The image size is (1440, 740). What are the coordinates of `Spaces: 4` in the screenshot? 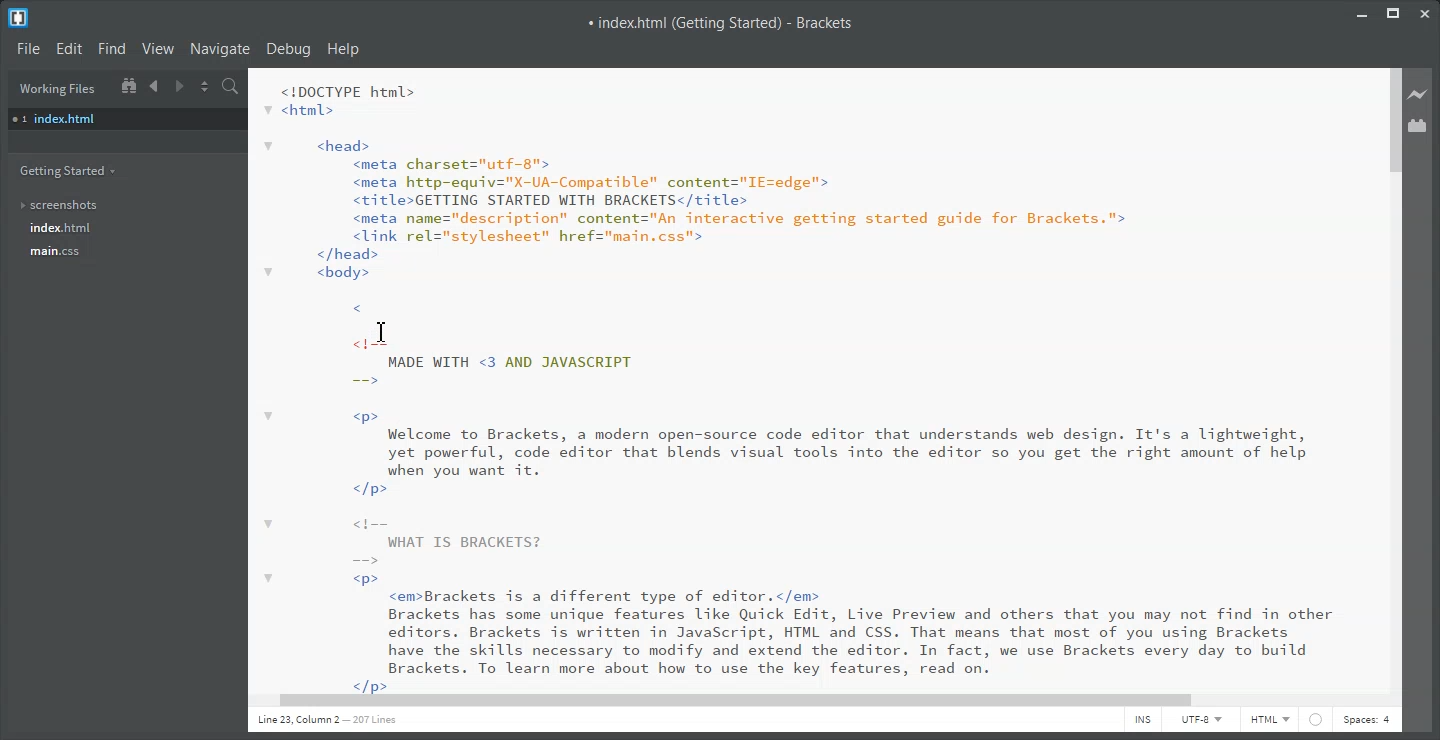 It's located at (1367, 721).